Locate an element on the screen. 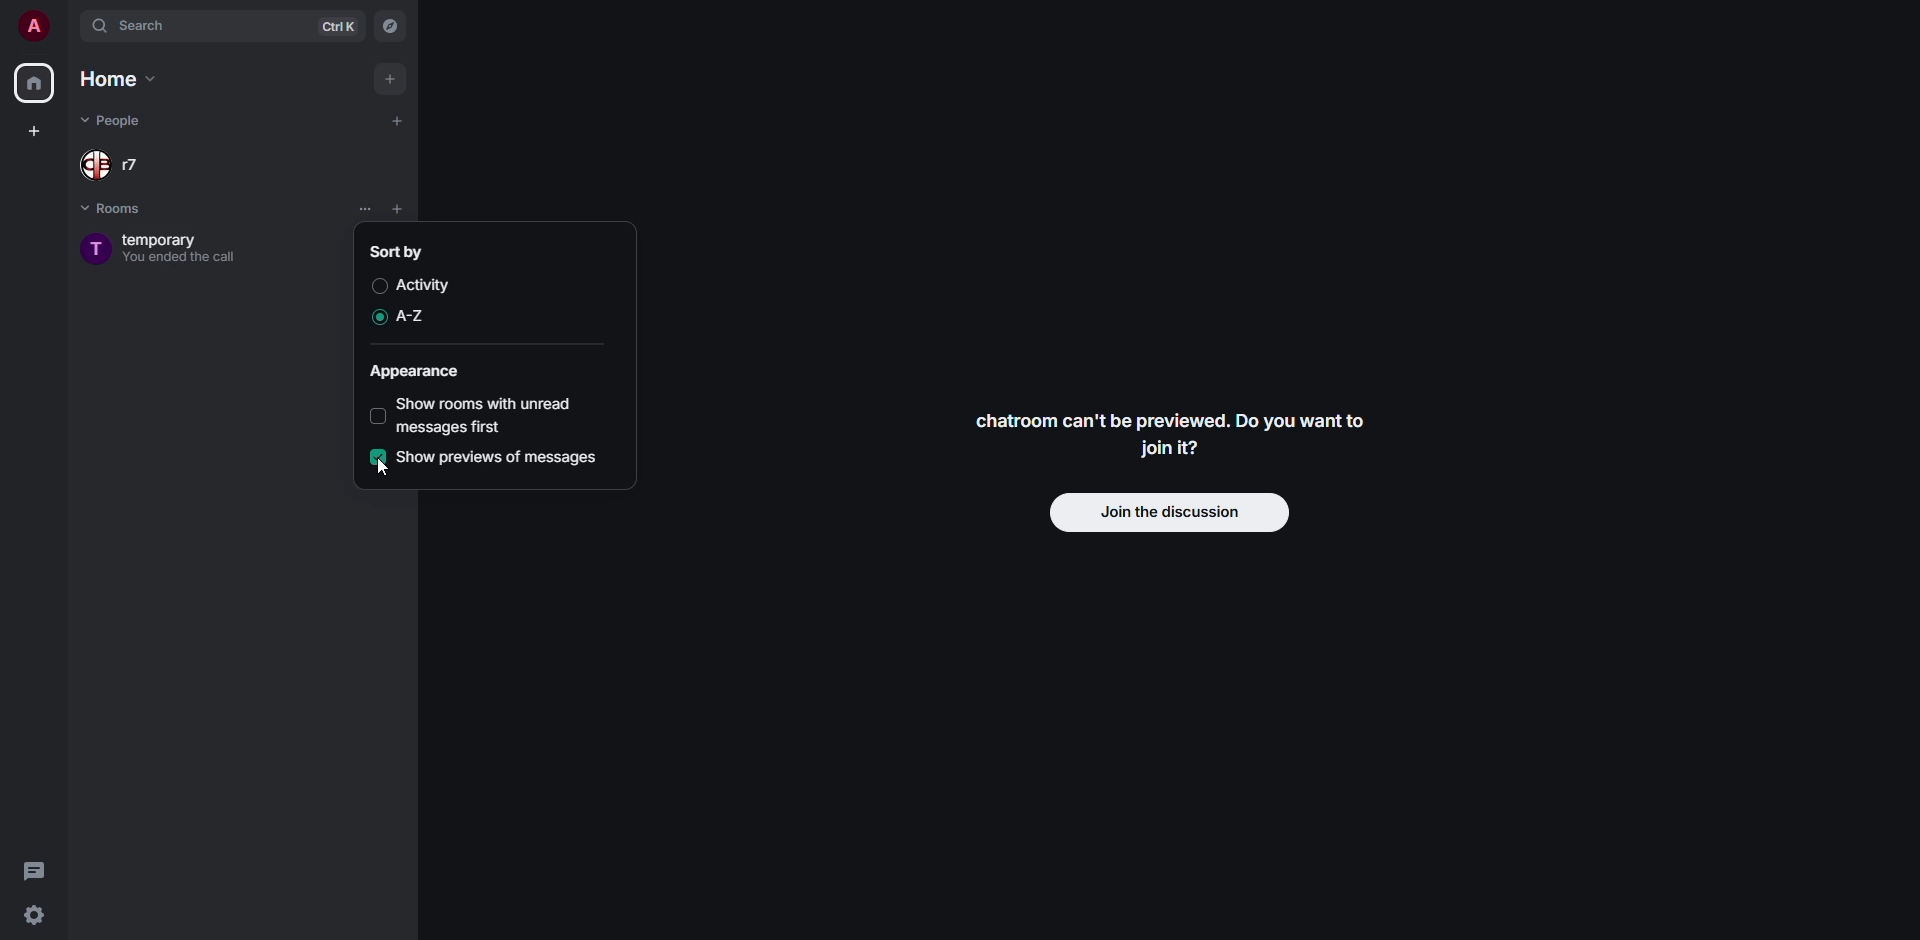 This screenshot has width=1920, height=940. activity is located at coordinates (424, 285).